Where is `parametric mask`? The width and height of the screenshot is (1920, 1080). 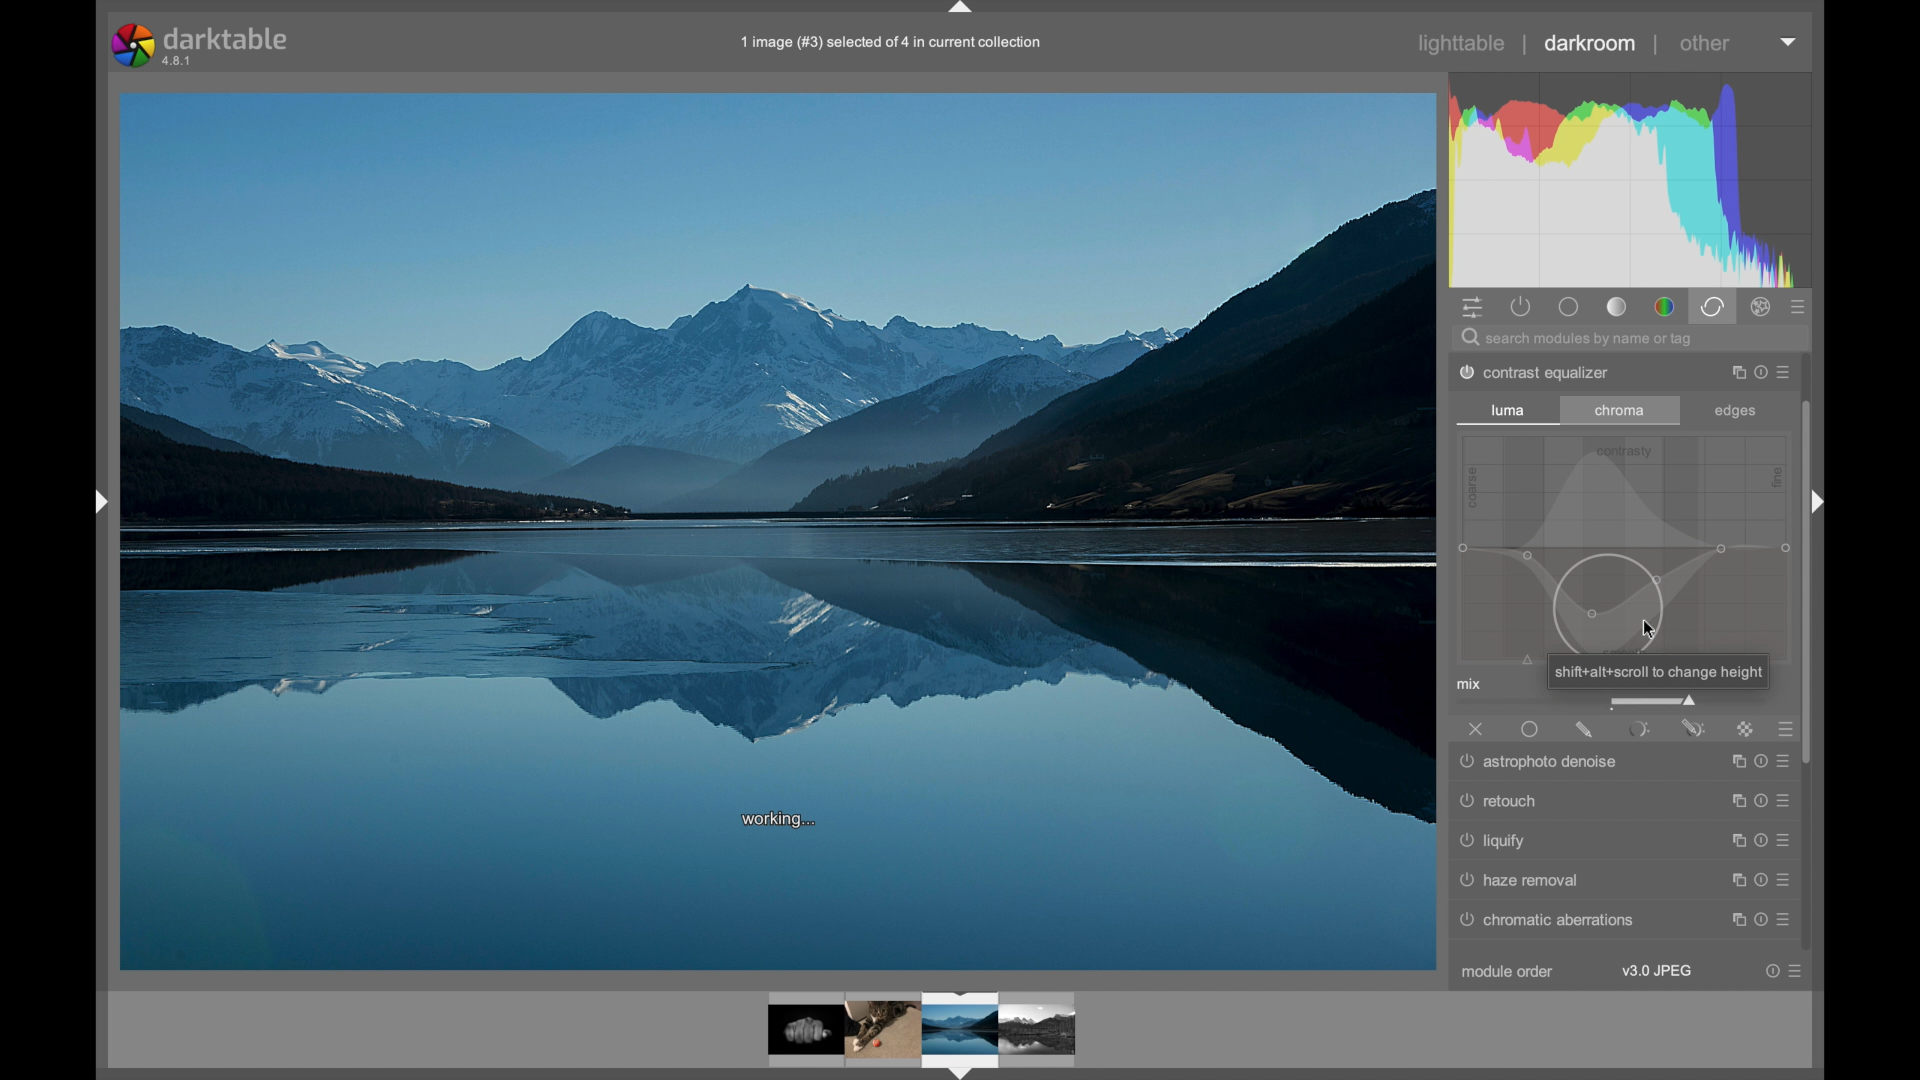 parametric mask is located at coordinates (1638, 729).